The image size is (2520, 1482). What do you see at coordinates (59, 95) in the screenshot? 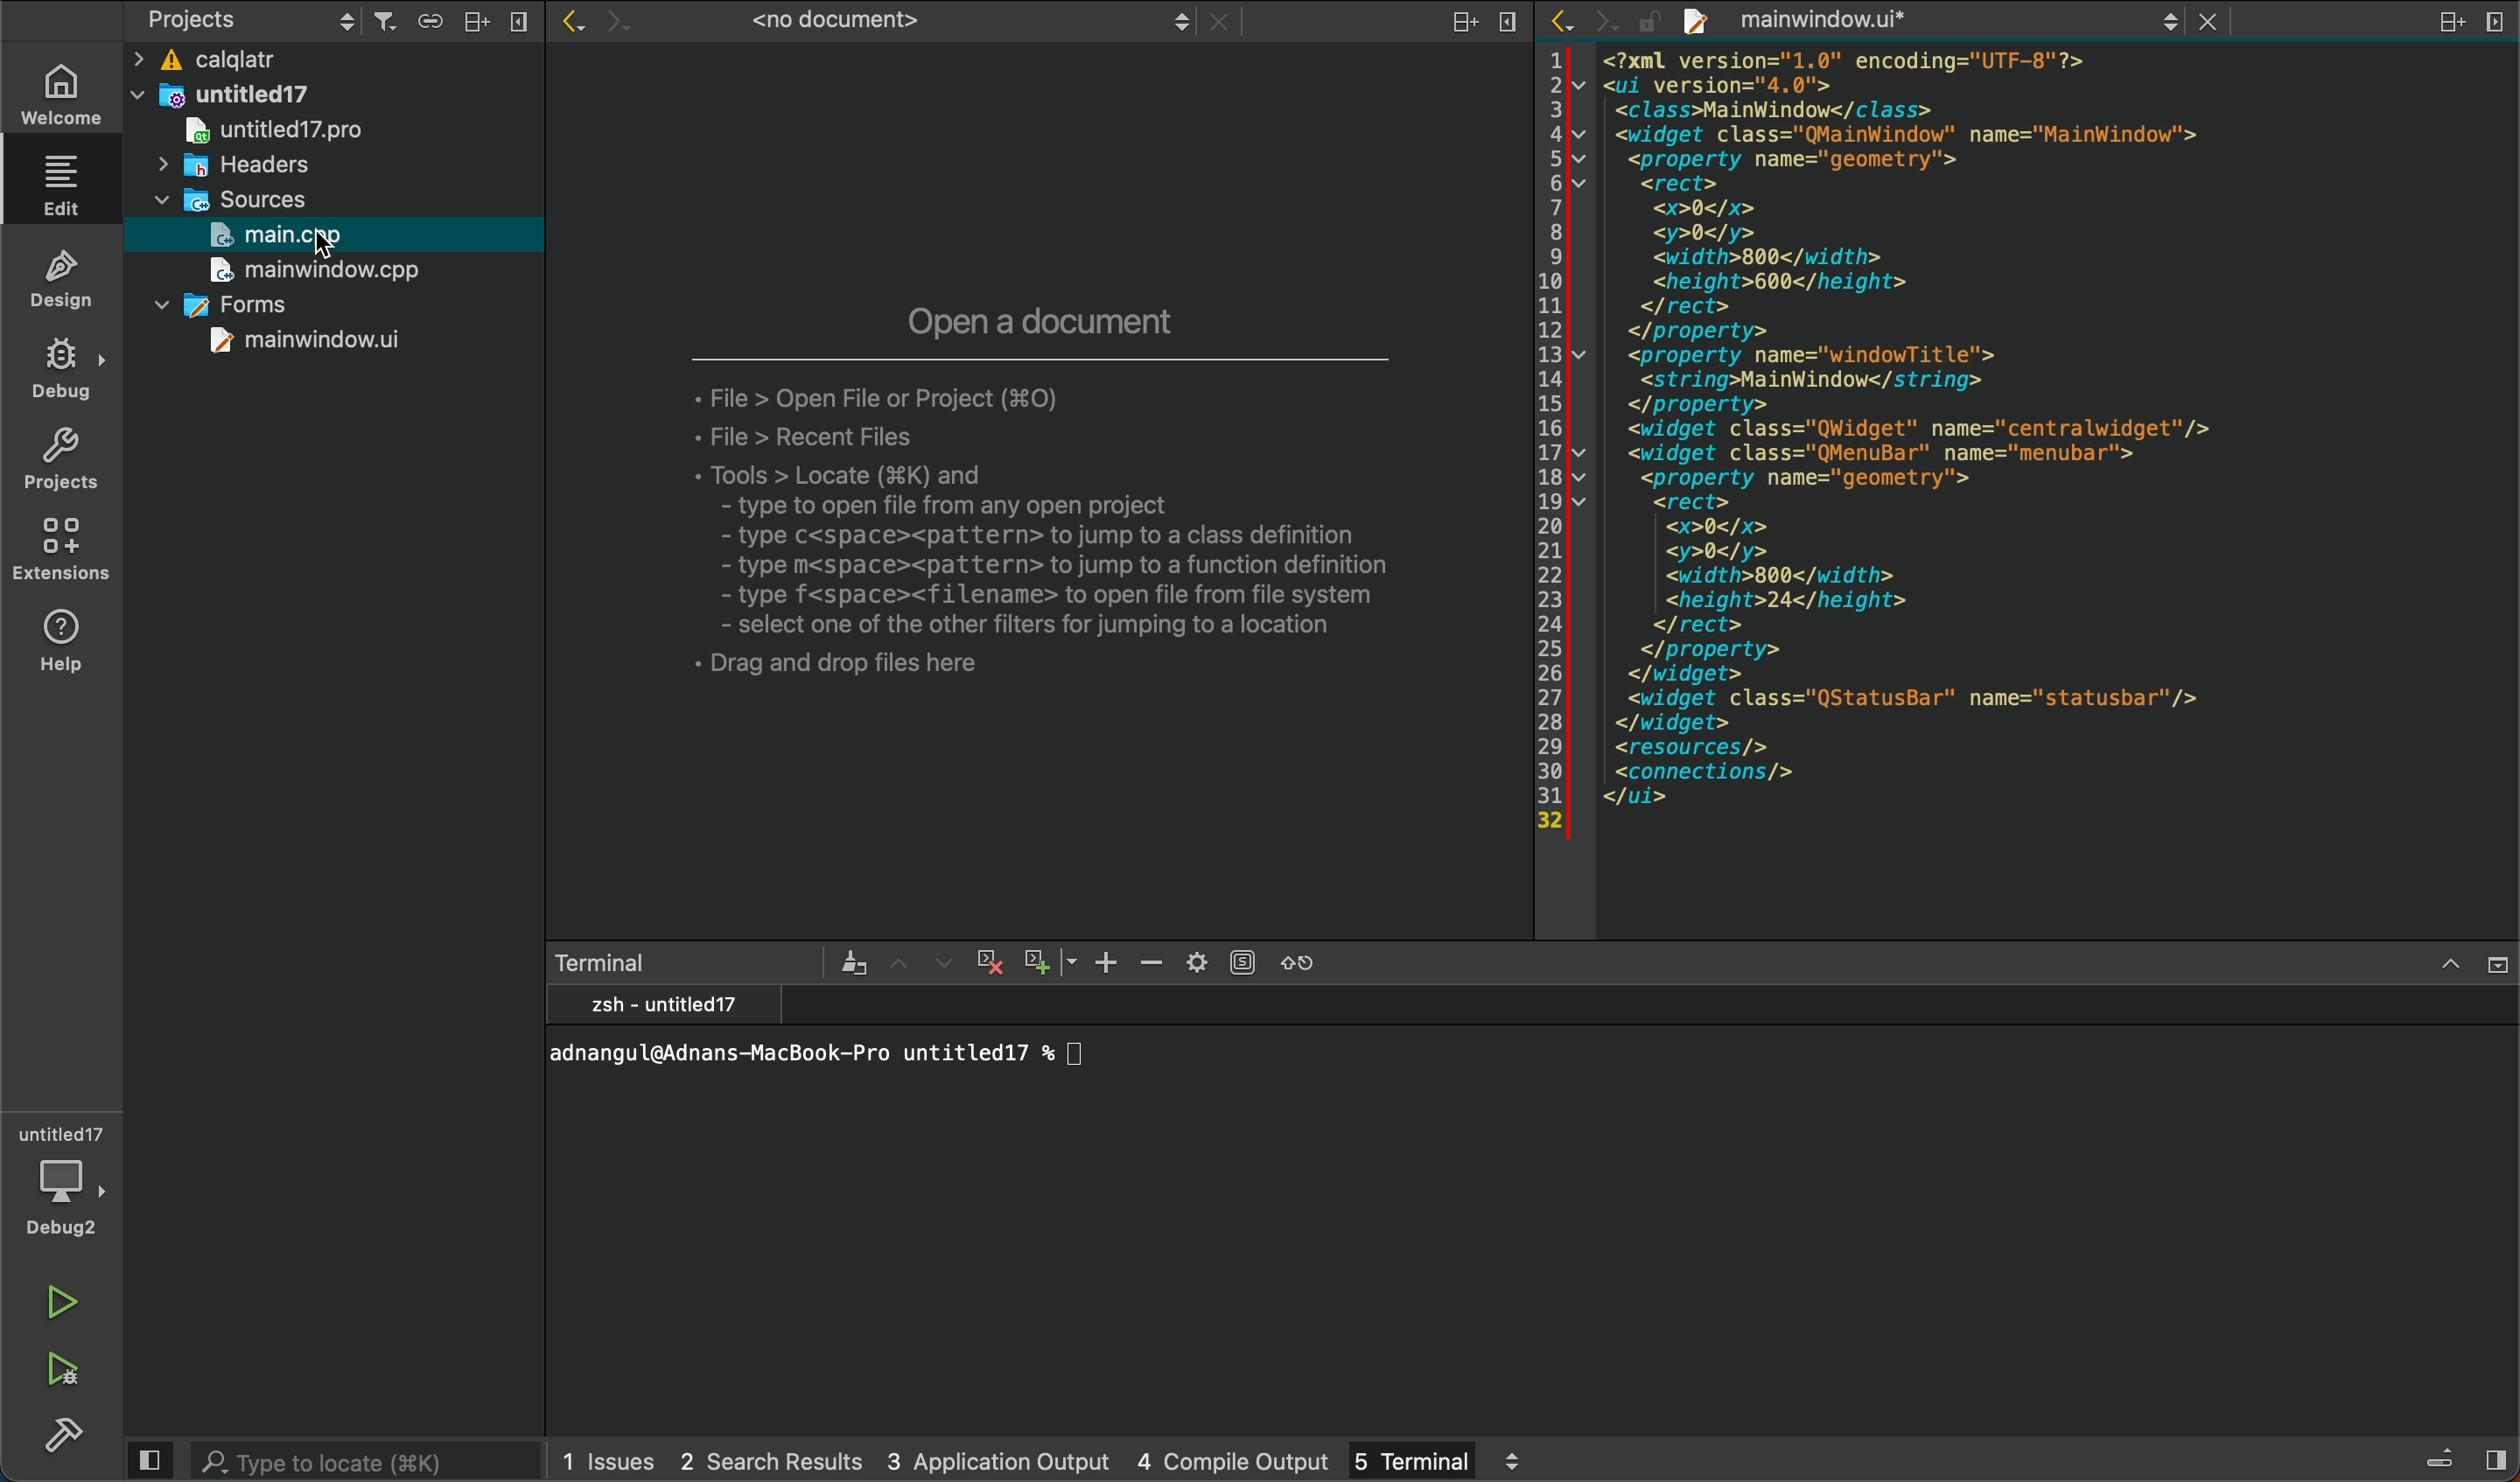
I see `welcome` at bounding box center [59, 95].